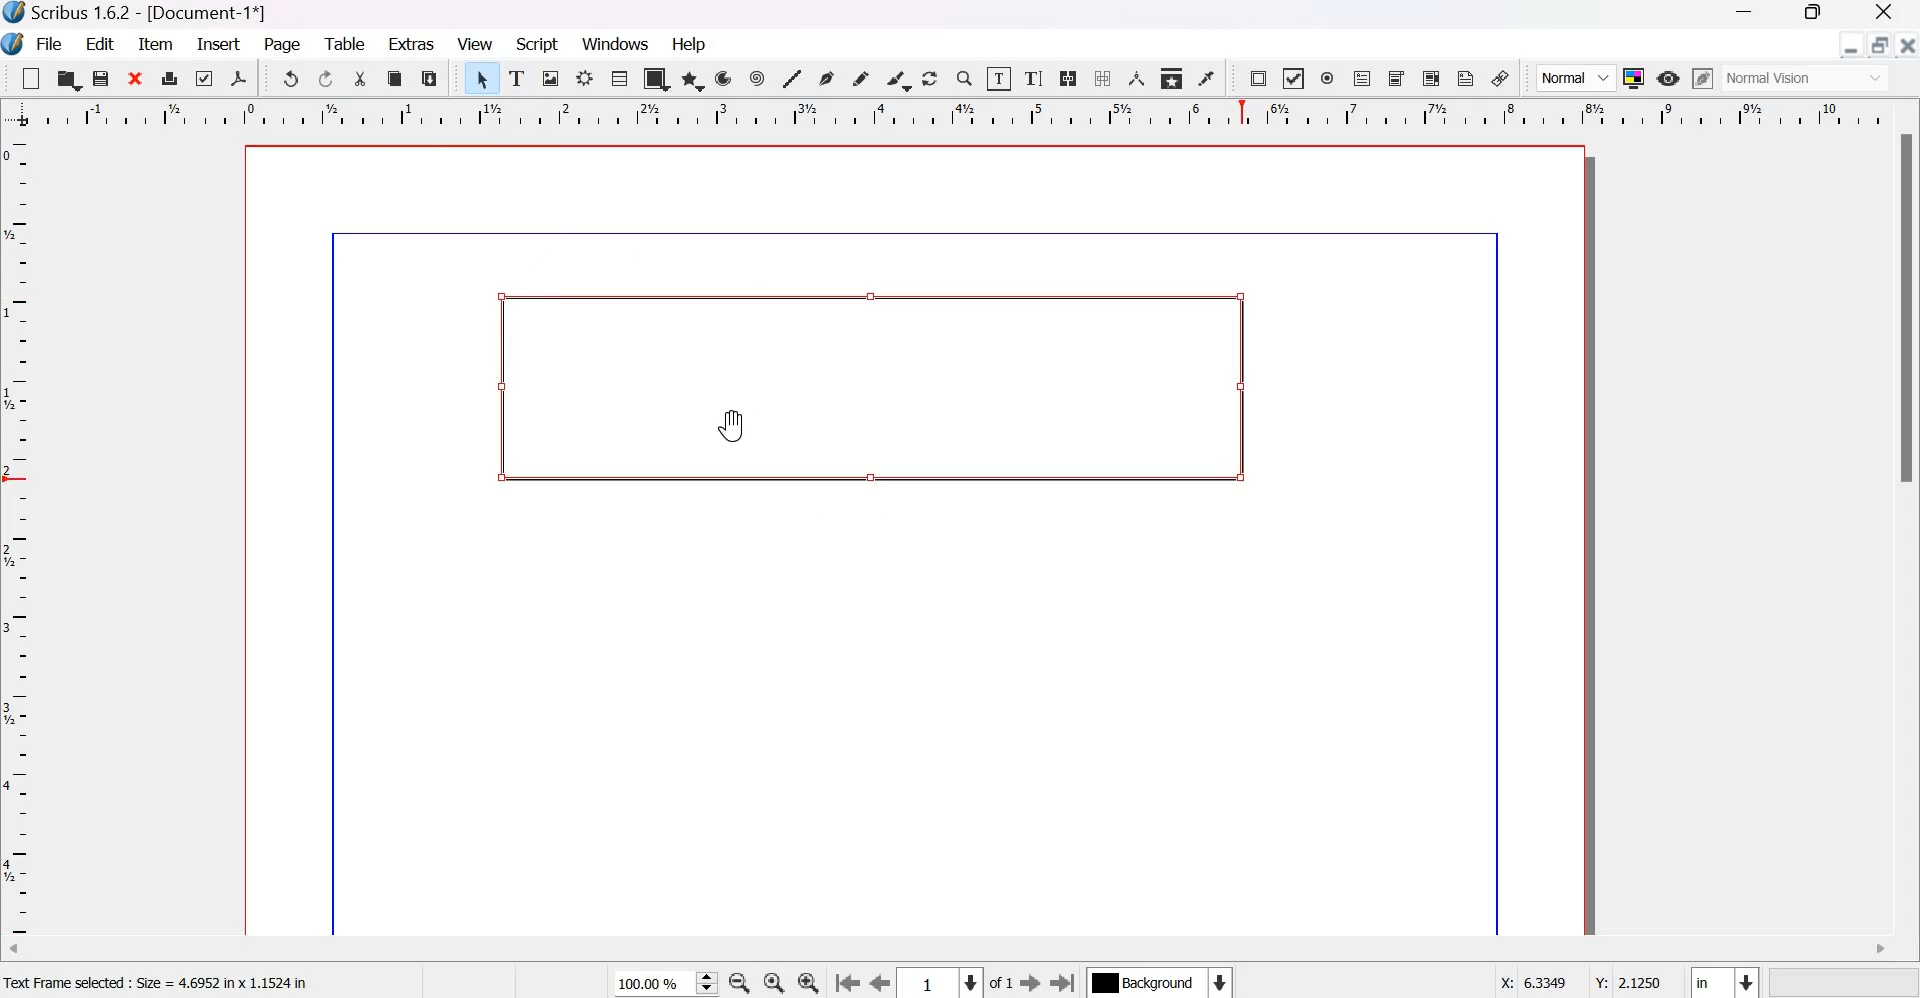  I want to click on Bezier curve, so click(826, 78).